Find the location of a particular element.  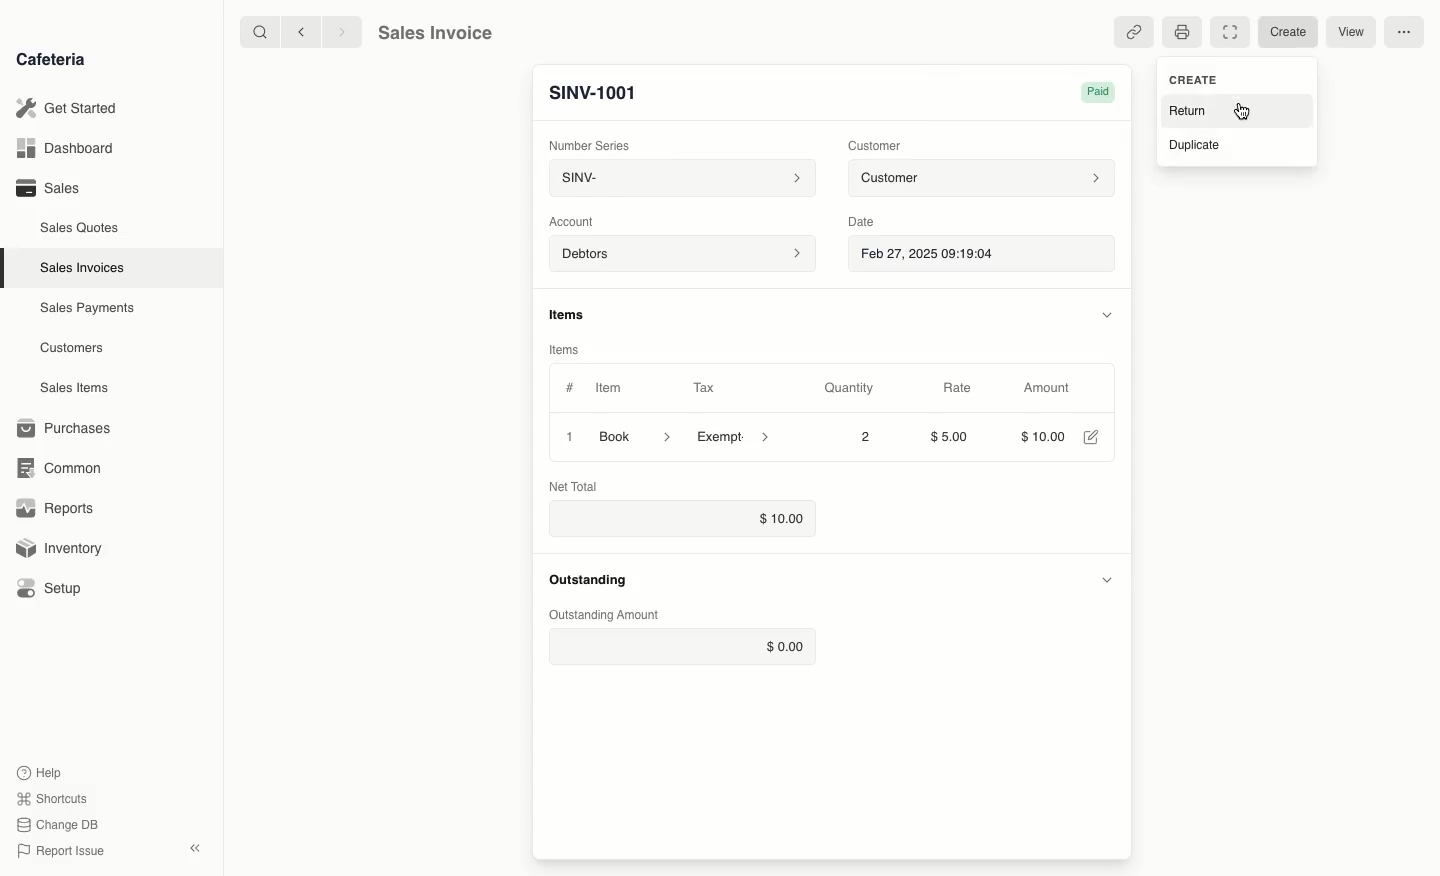

Sales Payments is located at coordinates (88, 309).